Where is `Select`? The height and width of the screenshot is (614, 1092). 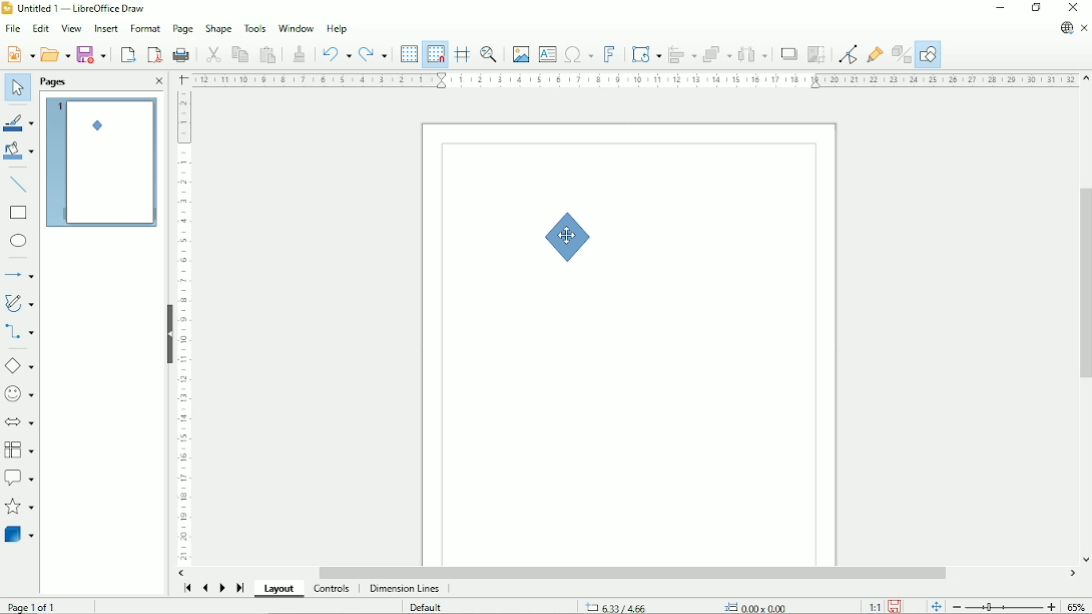 Select is located at coordinates (17, 88).